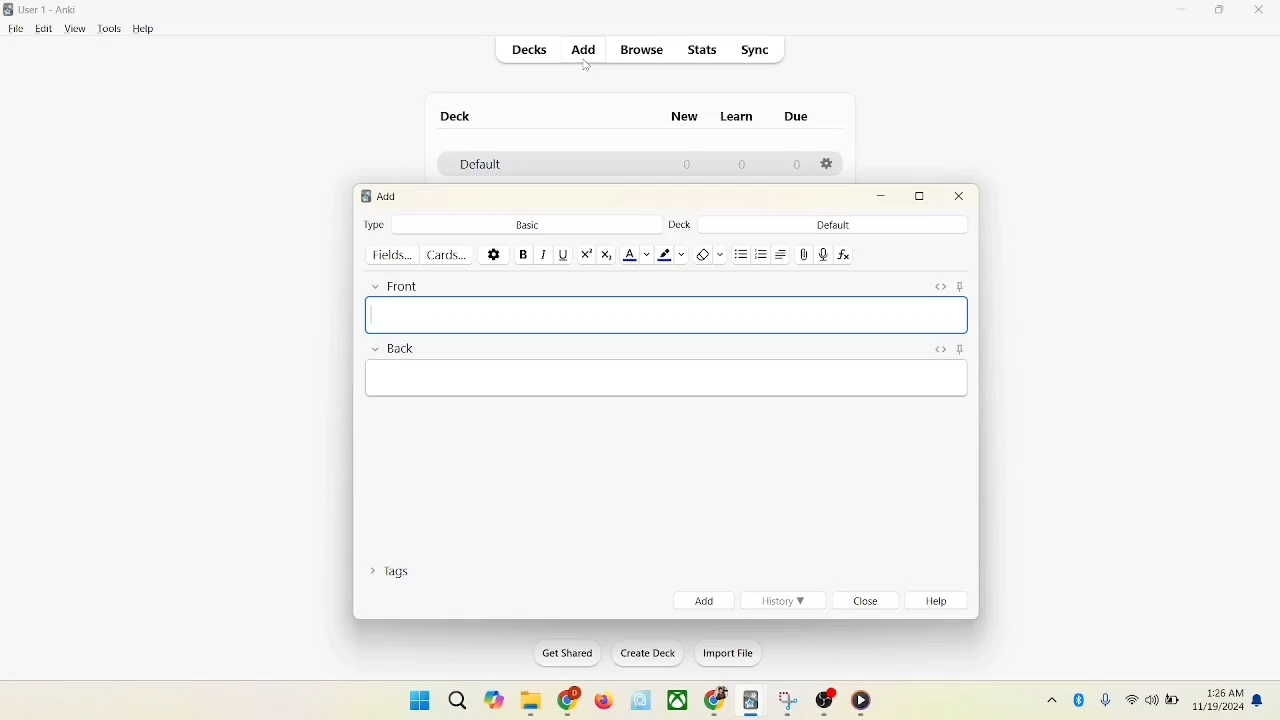 This screenshot has height=720, width=1280. What do you see at coordinates (702, 600) in the screenshot?
I see `add` at bounding box center [702, 600].